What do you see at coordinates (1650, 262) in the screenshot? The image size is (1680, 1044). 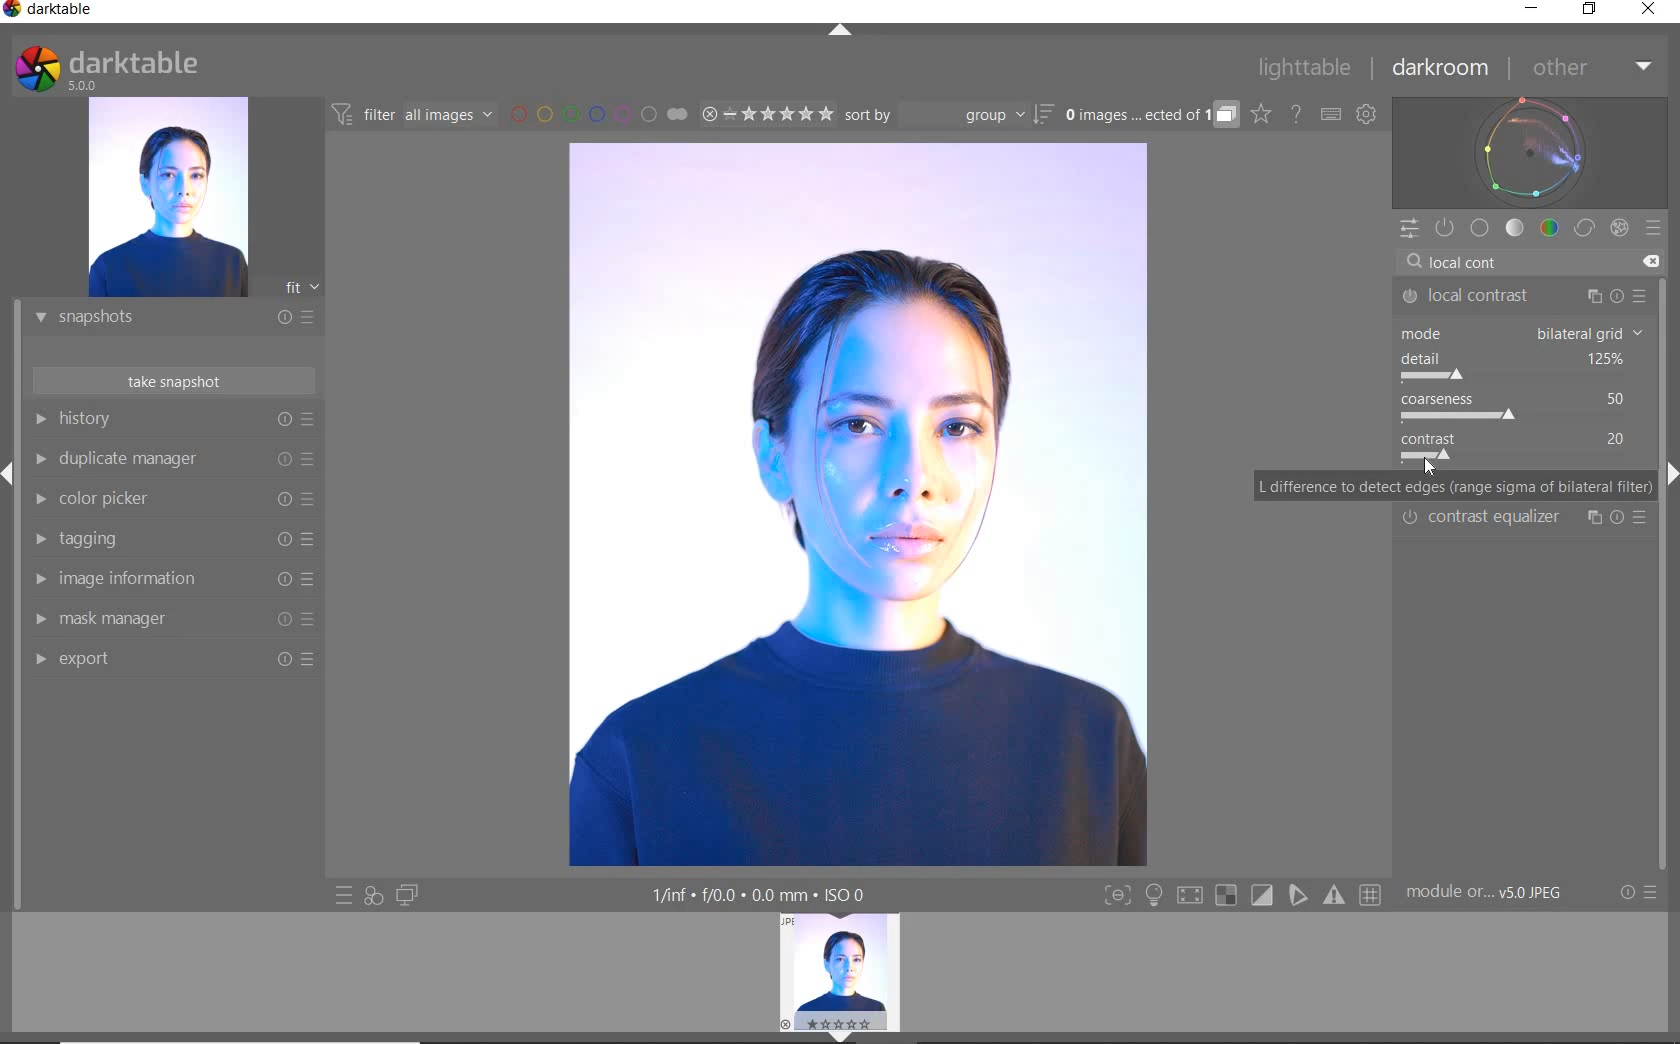 I see `Clear` at bounding box center [1650, 262].